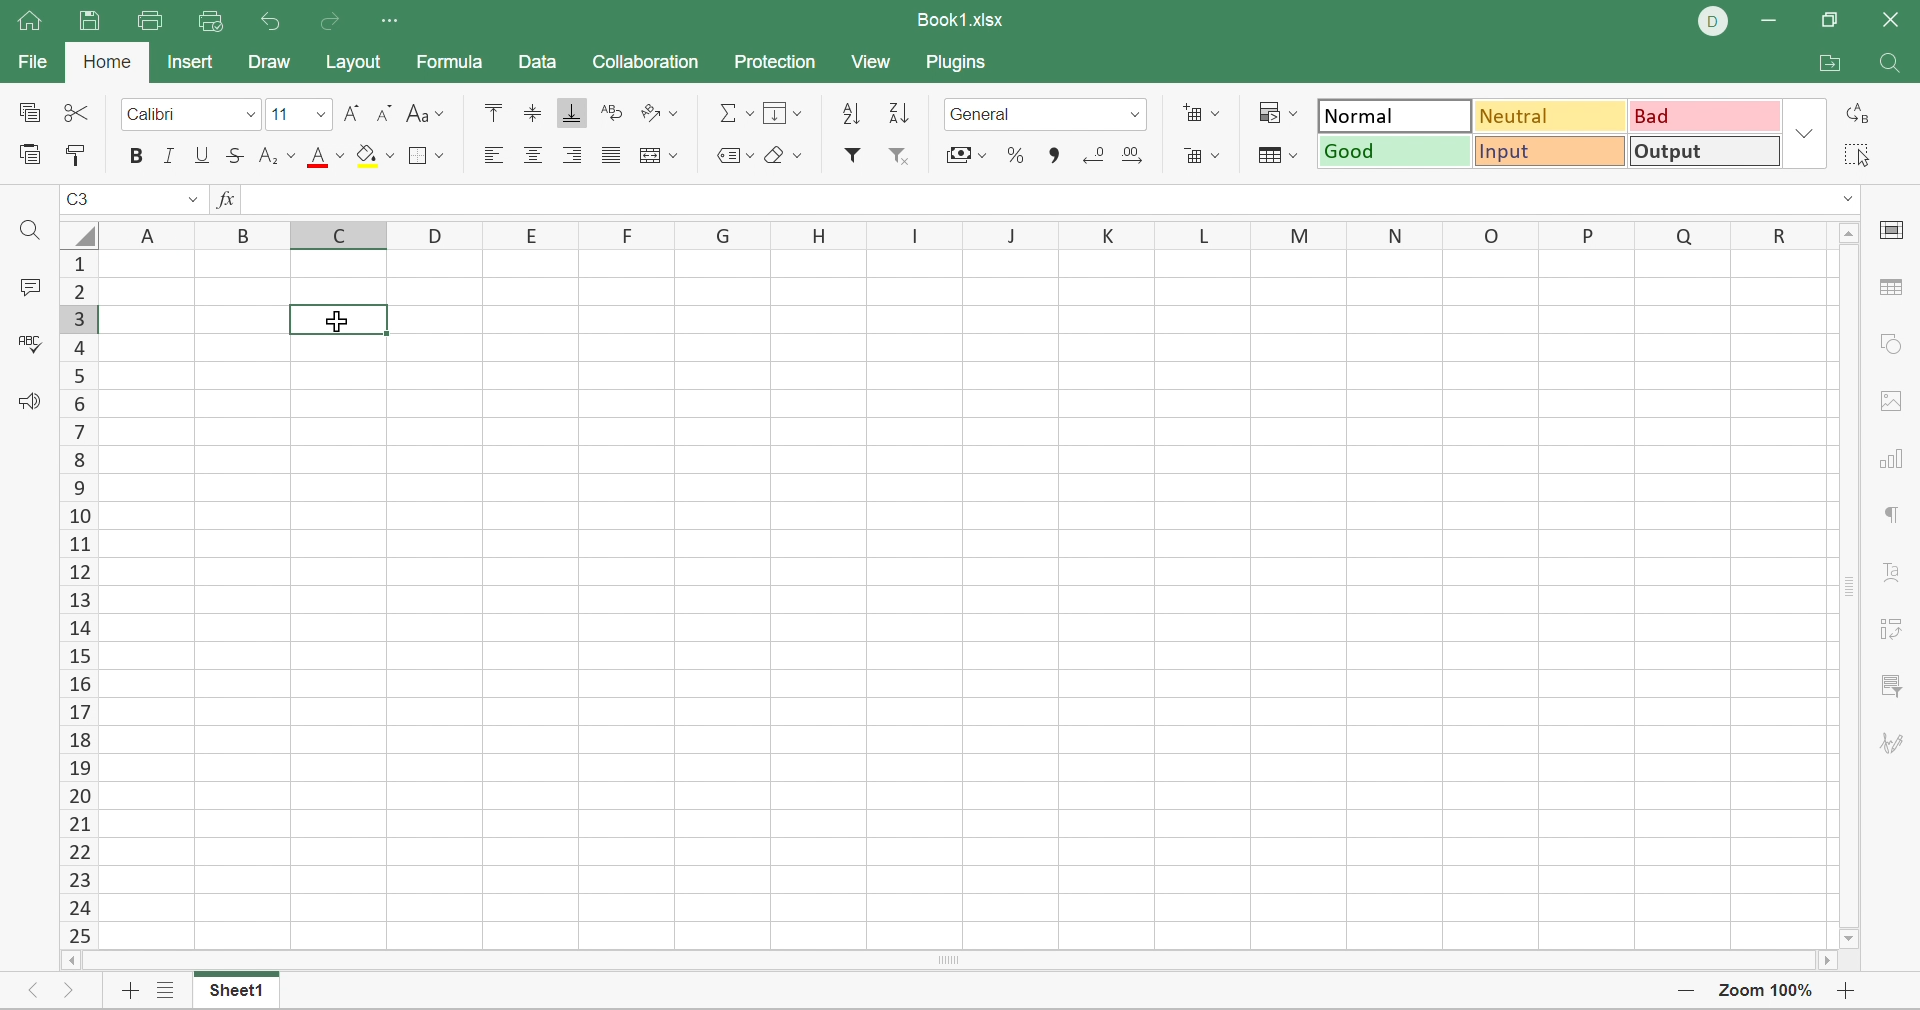 The width and height of the screenshot is (1920, 1010). I want to click on Good, so click(1391, 153).